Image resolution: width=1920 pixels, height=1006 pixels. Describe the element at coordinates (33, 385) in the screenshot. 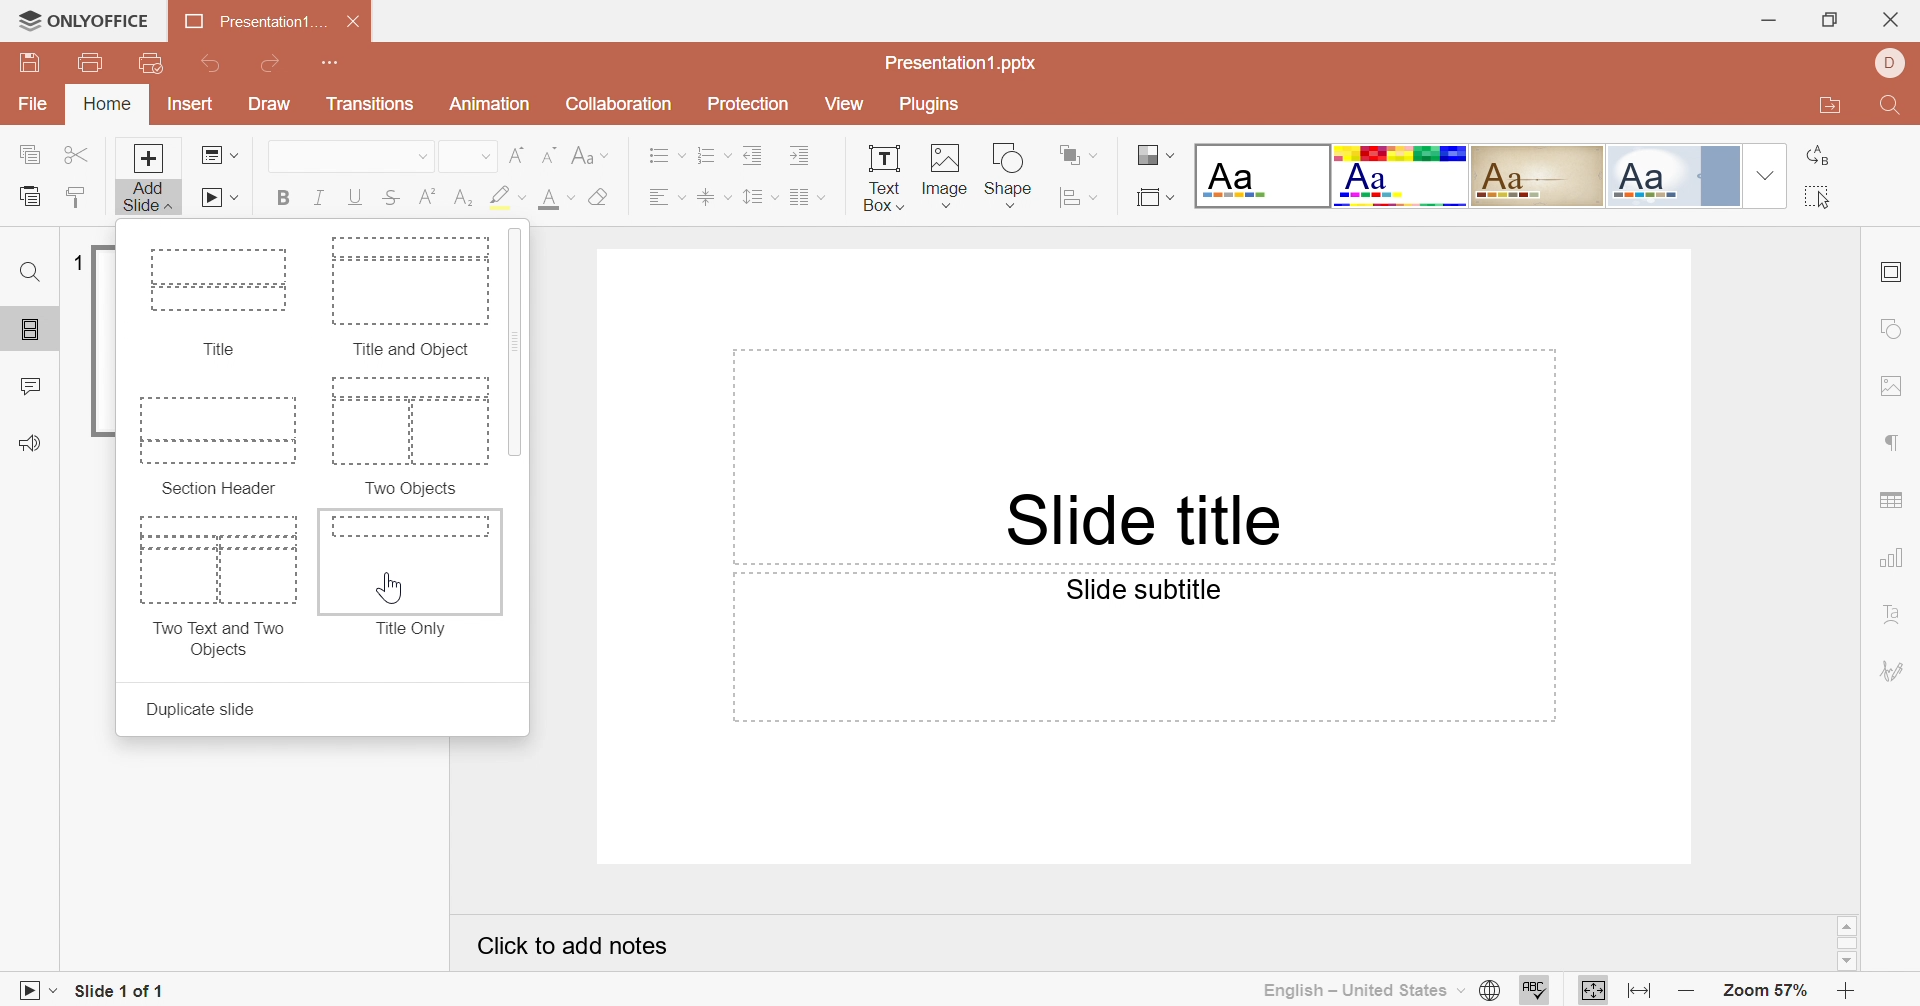

I see `Comments` at that location.